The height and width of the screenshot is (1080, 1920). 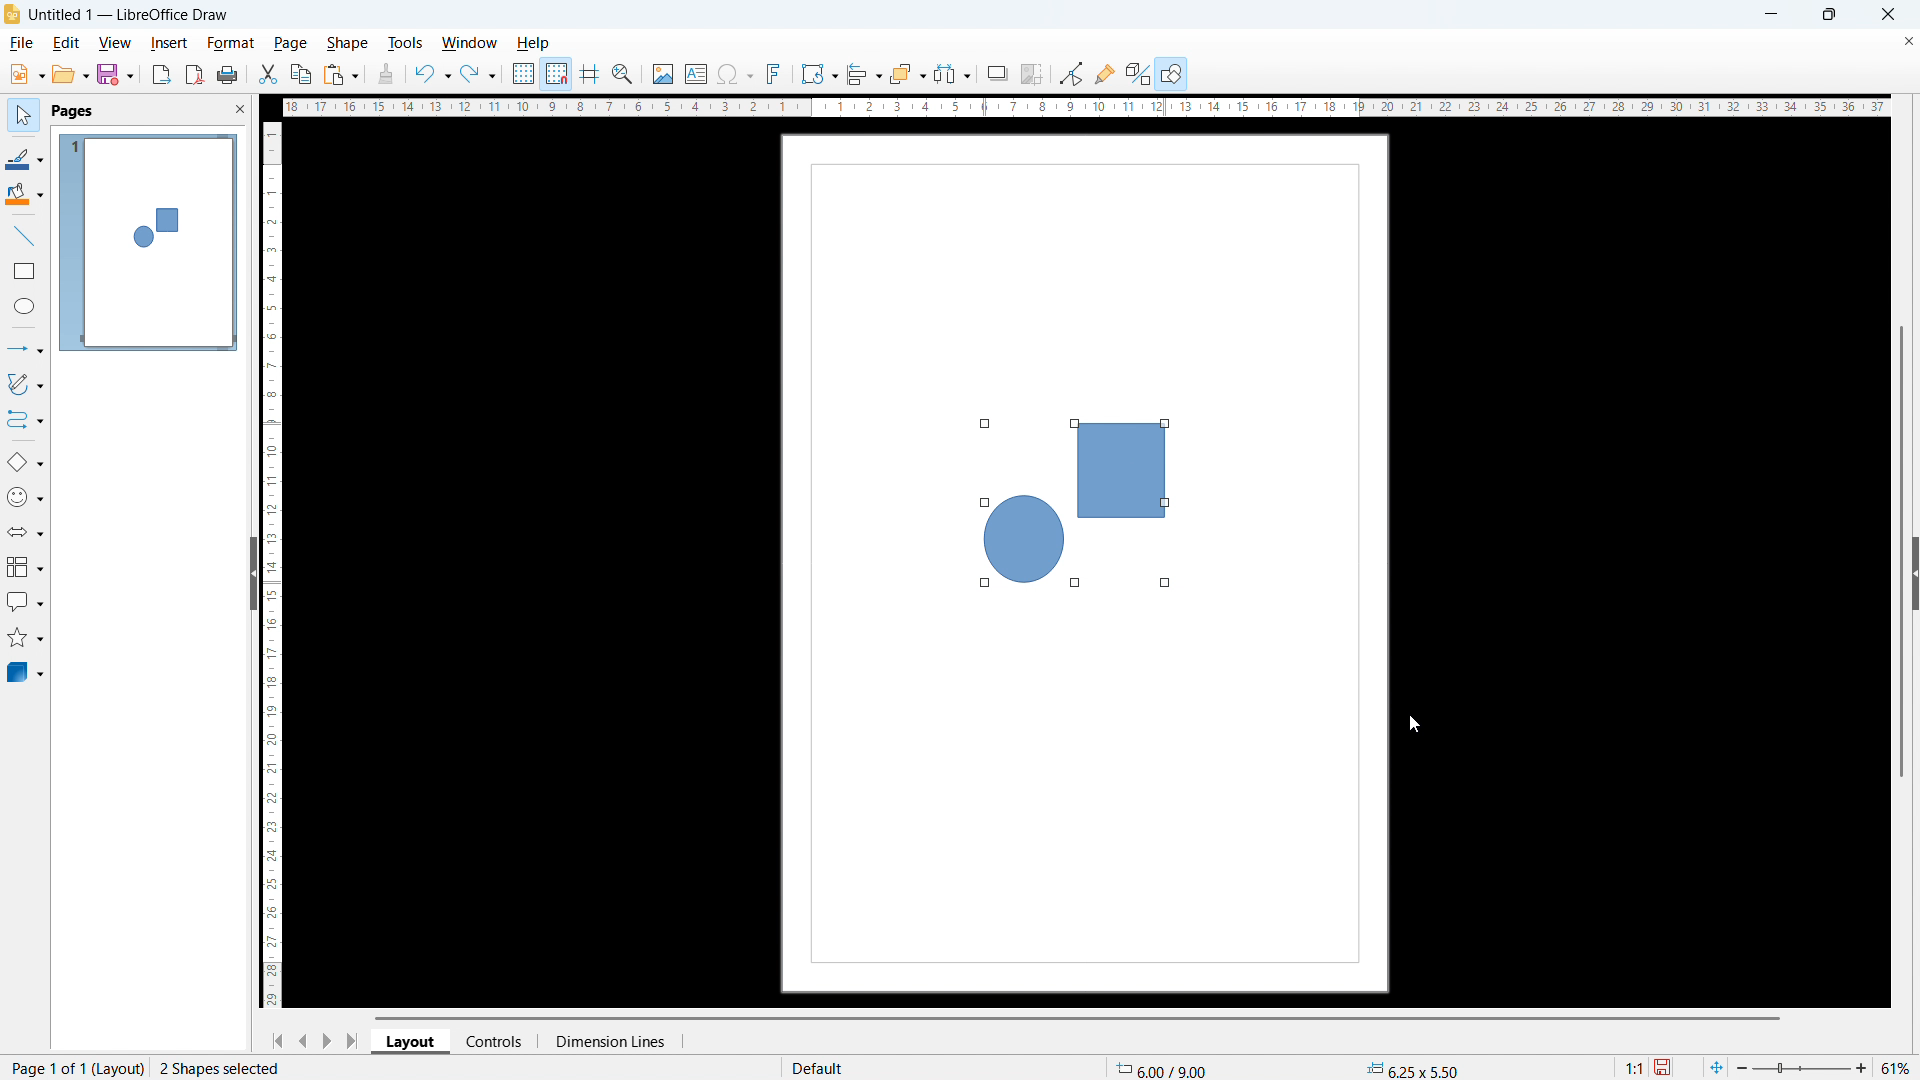 What do you see at coordinates (25, 497) in the screenshot?
I see `symbol shapes` at bounding box center [25, 497].